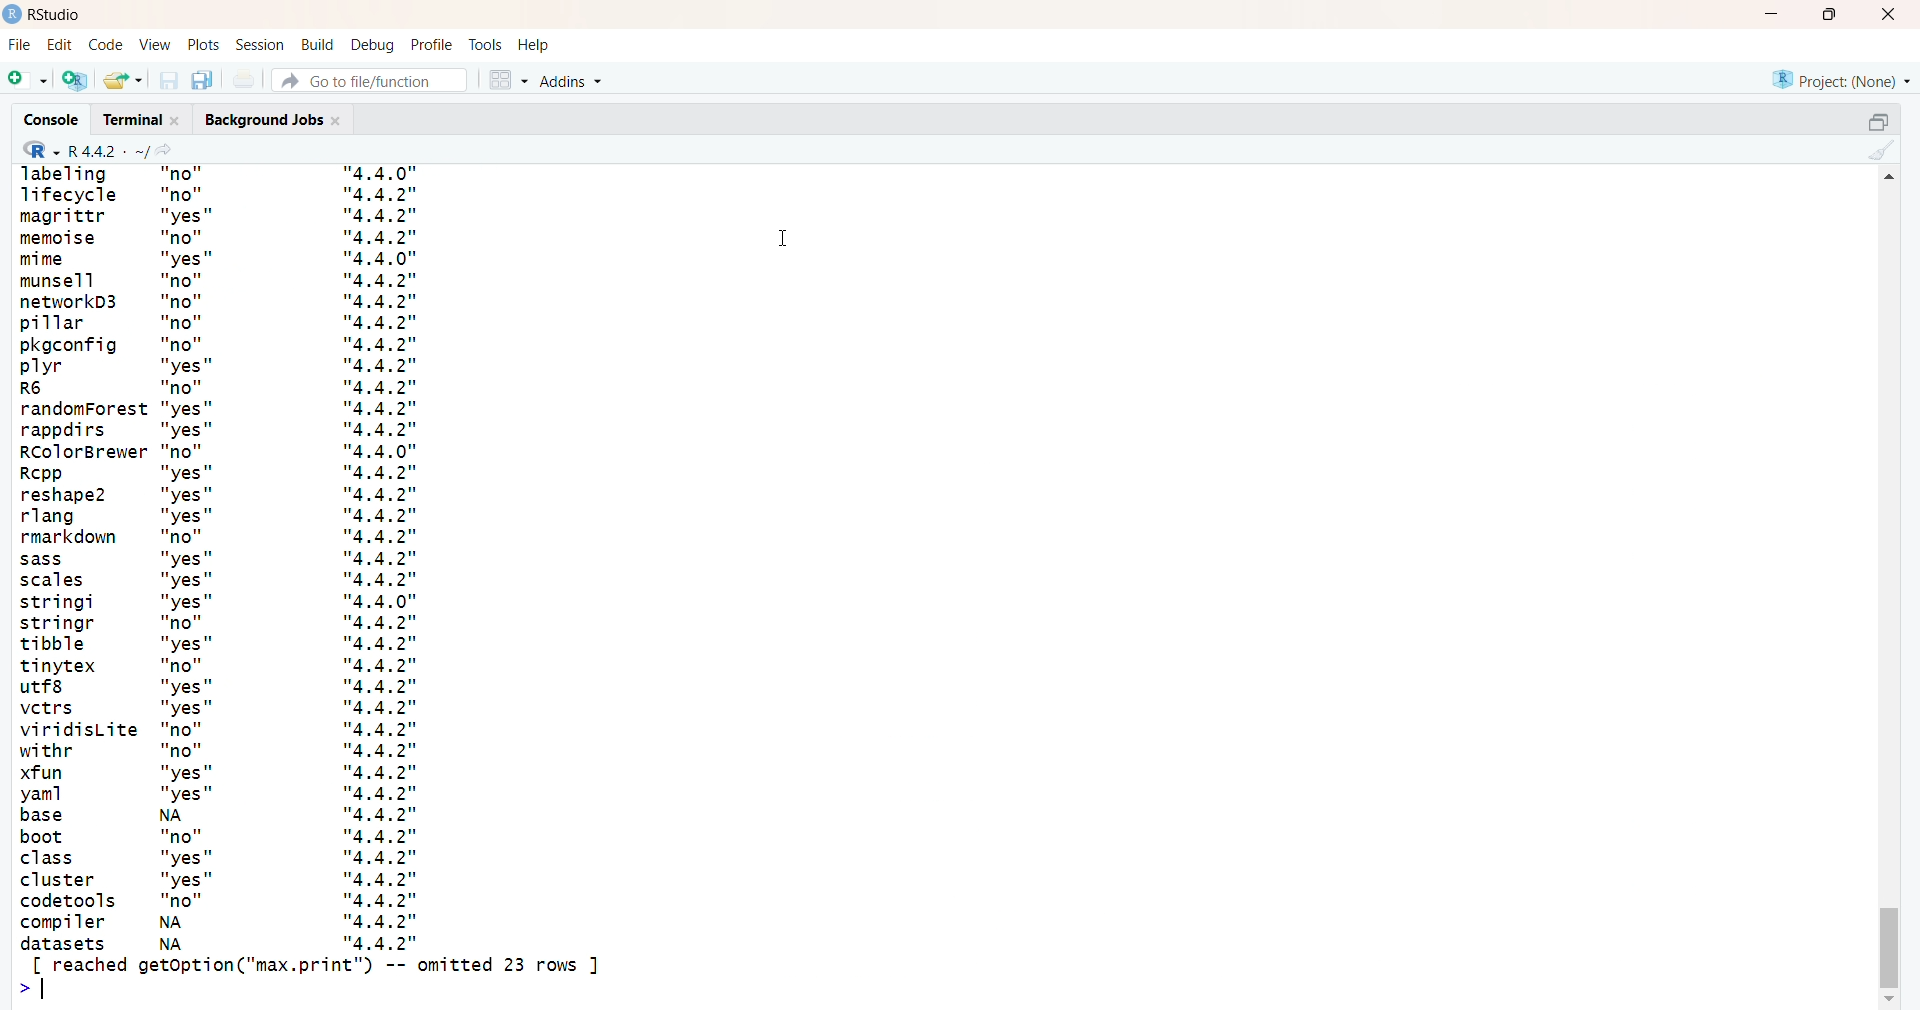  I want to click on installed packages, so click(312, 587).